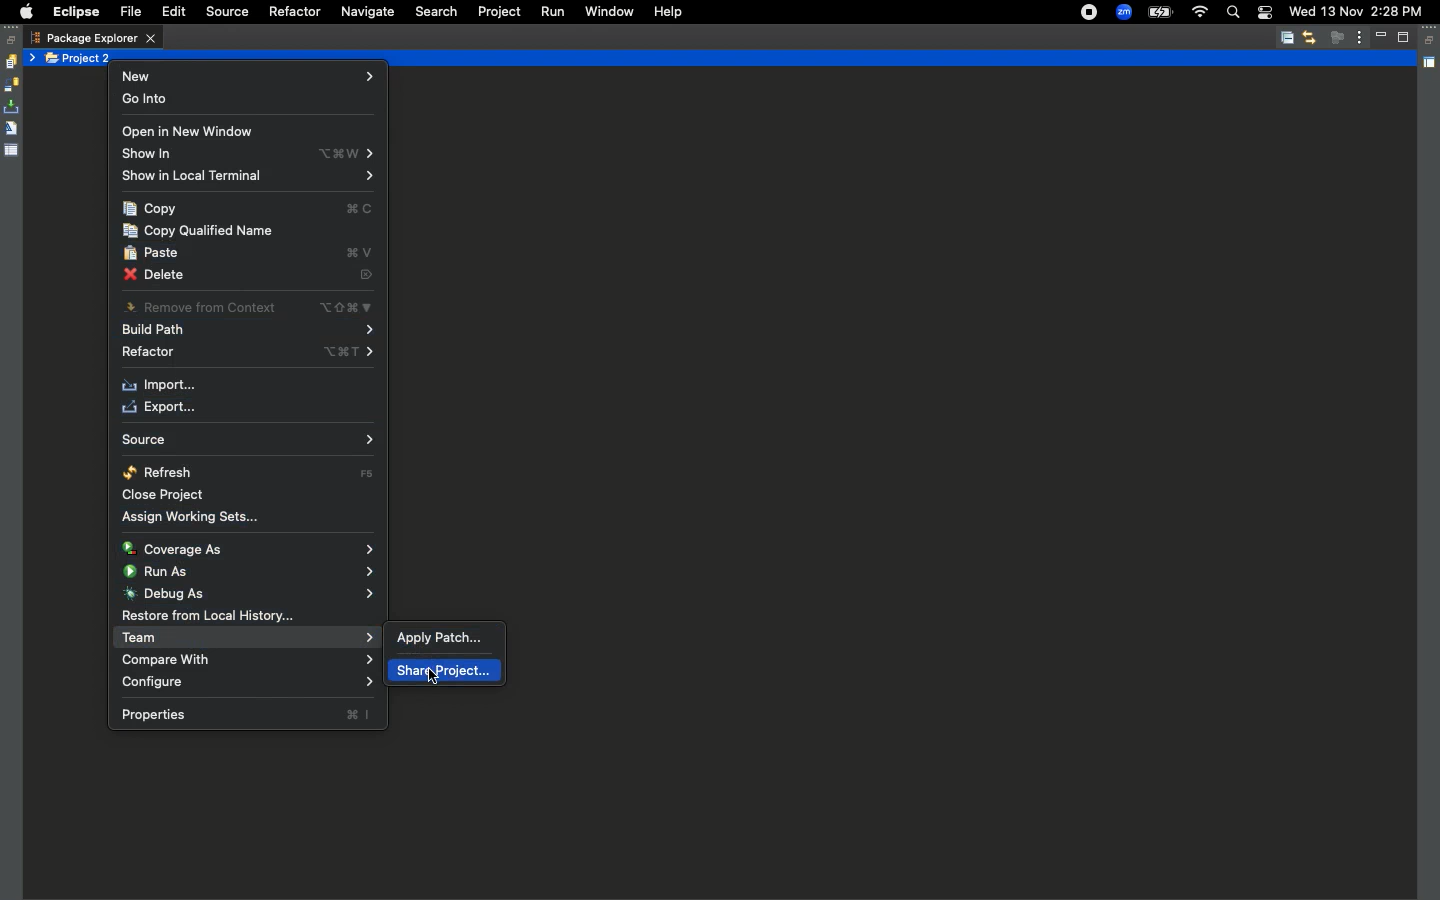 The height and width of the screenshot is (900, 1440). What do you see at coordinates (250, 76) in the screenshot?
I see `New` at bounding box center [250, 76].